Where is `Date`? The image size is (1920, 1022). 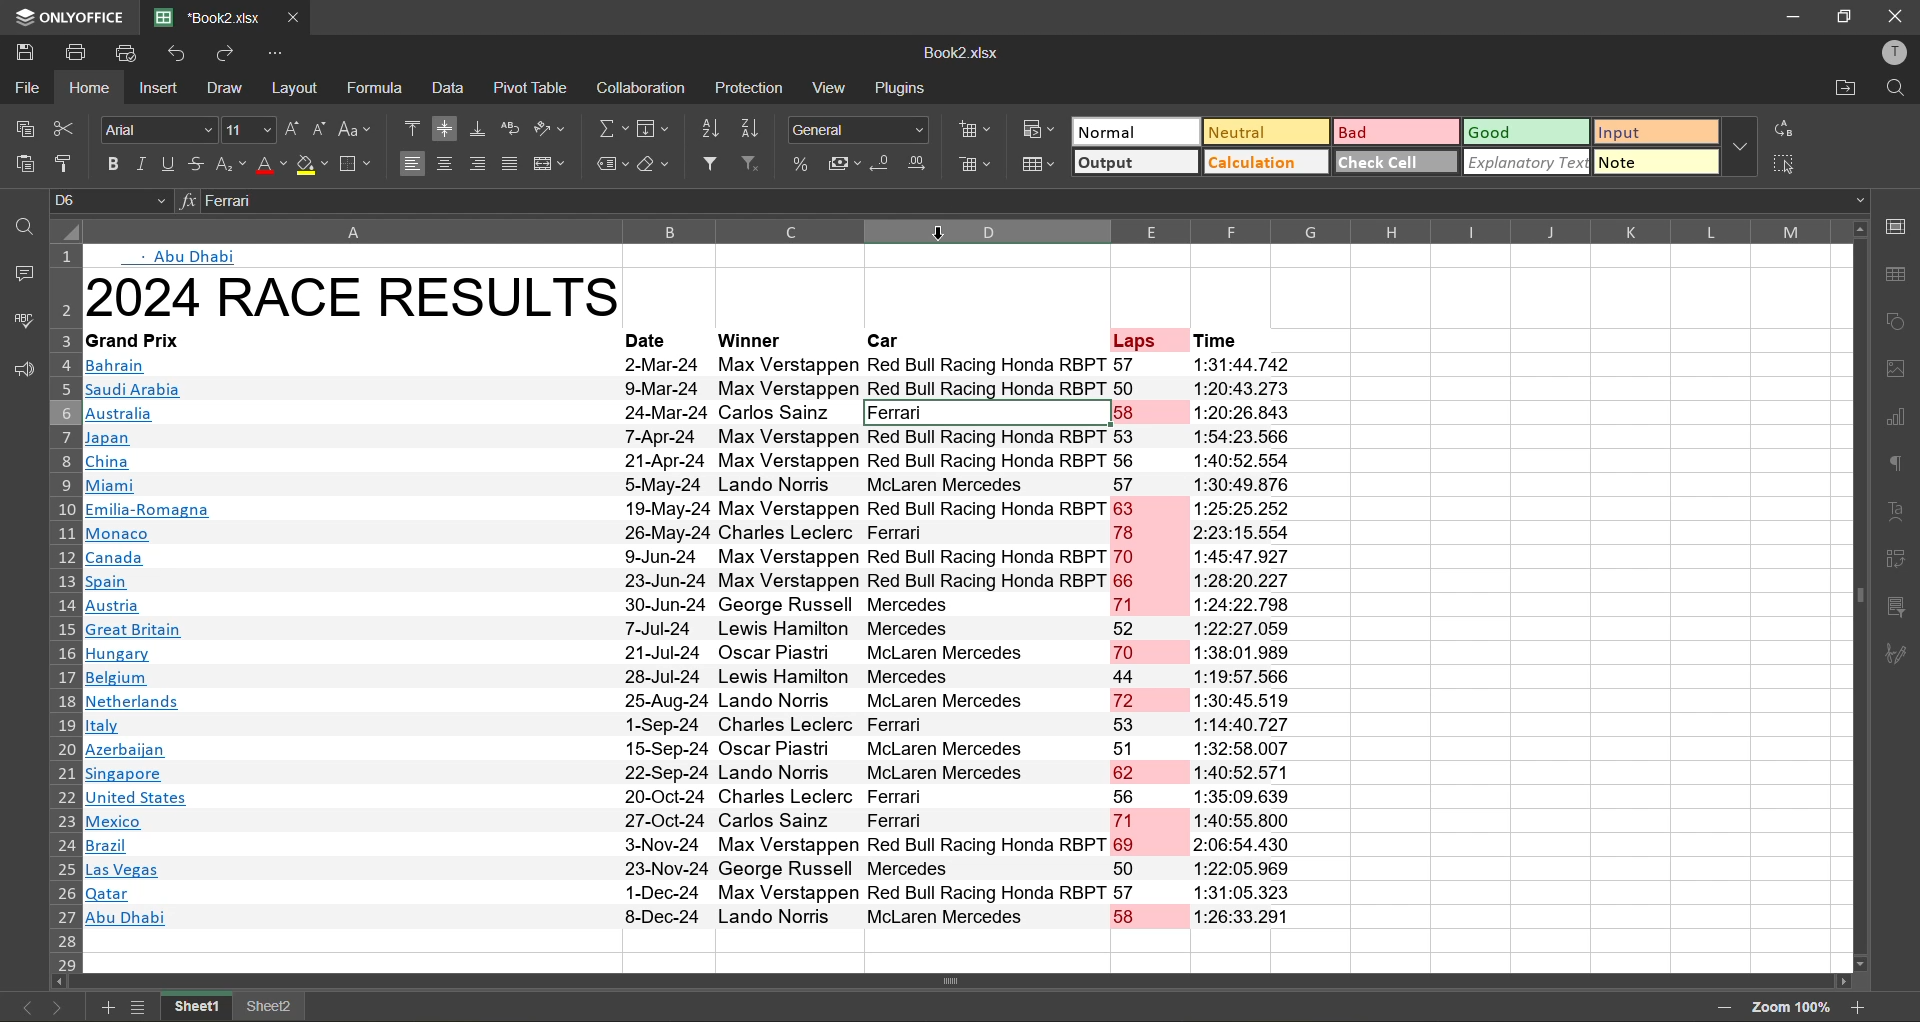
Date is located at coordinates (646, 341).